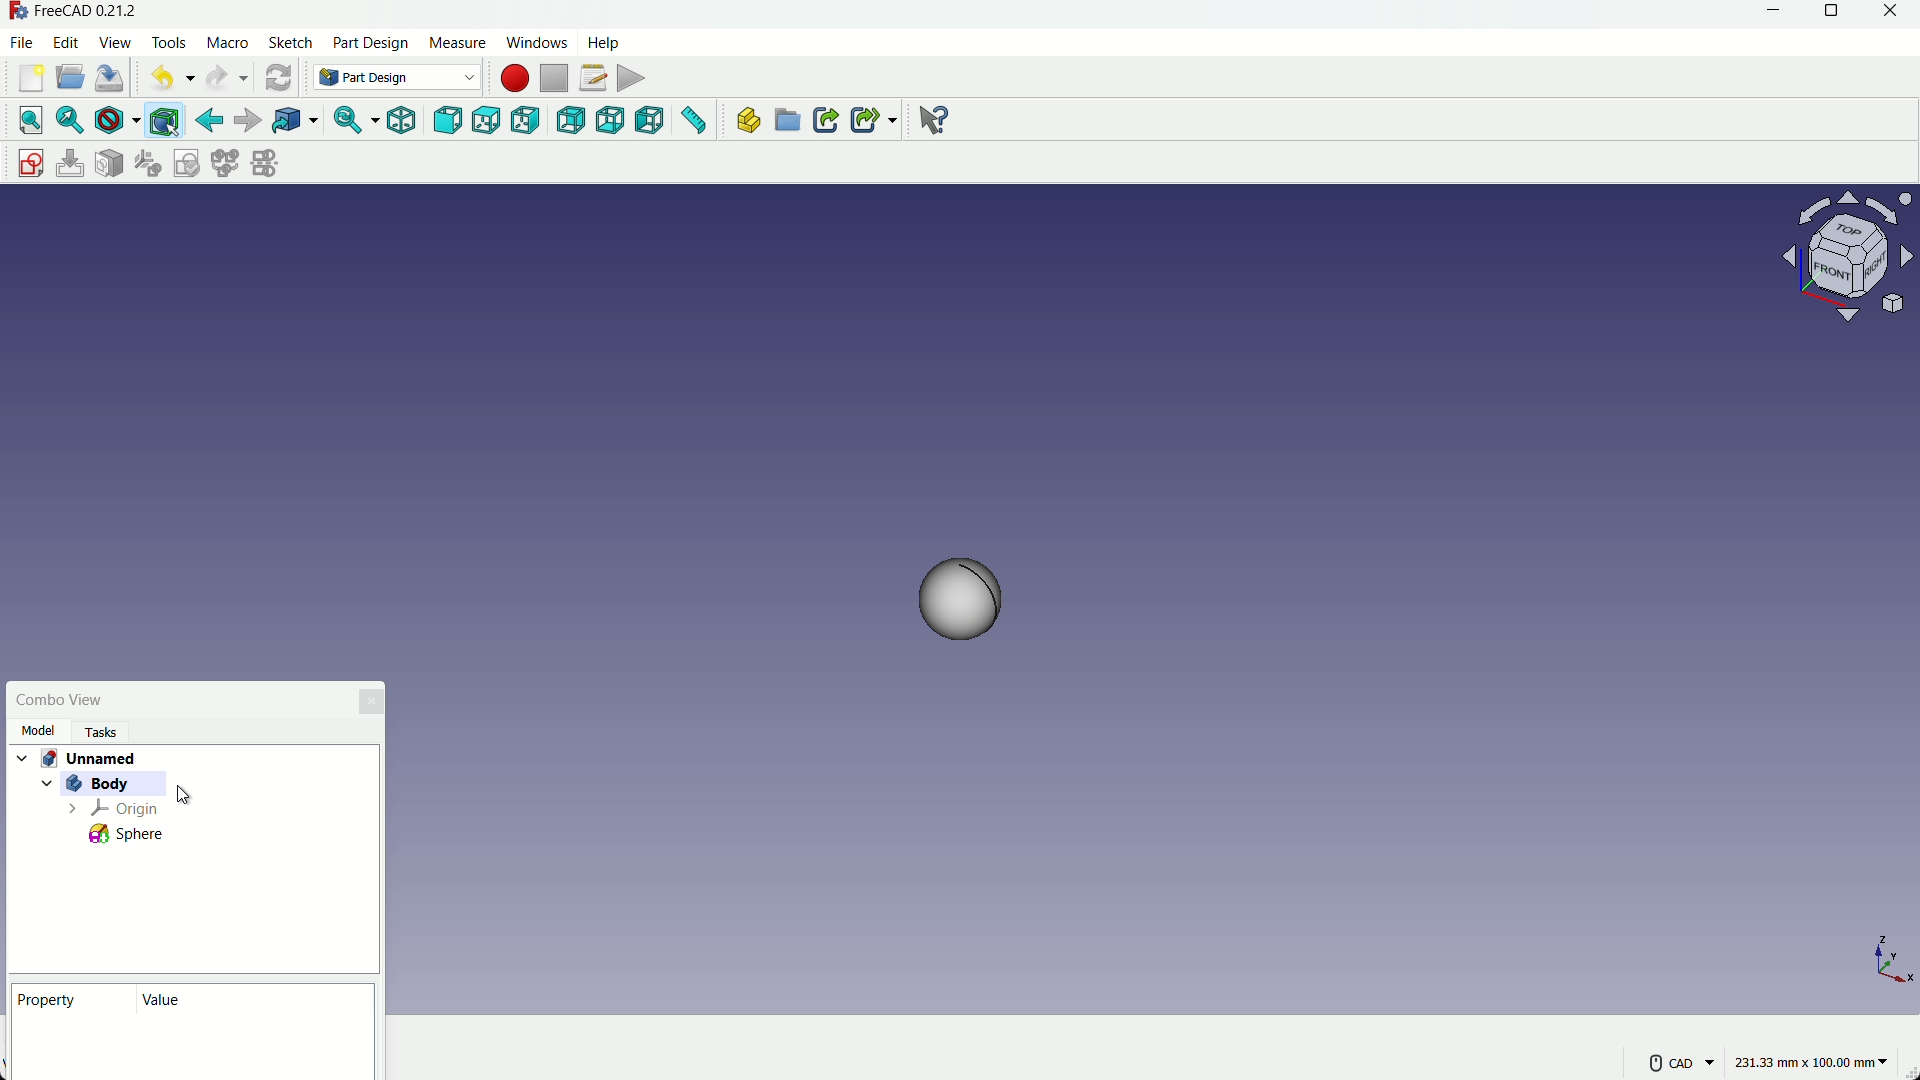 This screenshot has height=1080, width=1920. Describe the element at coordinates (786, 122) in the screenshot. I see `create group` at that location.